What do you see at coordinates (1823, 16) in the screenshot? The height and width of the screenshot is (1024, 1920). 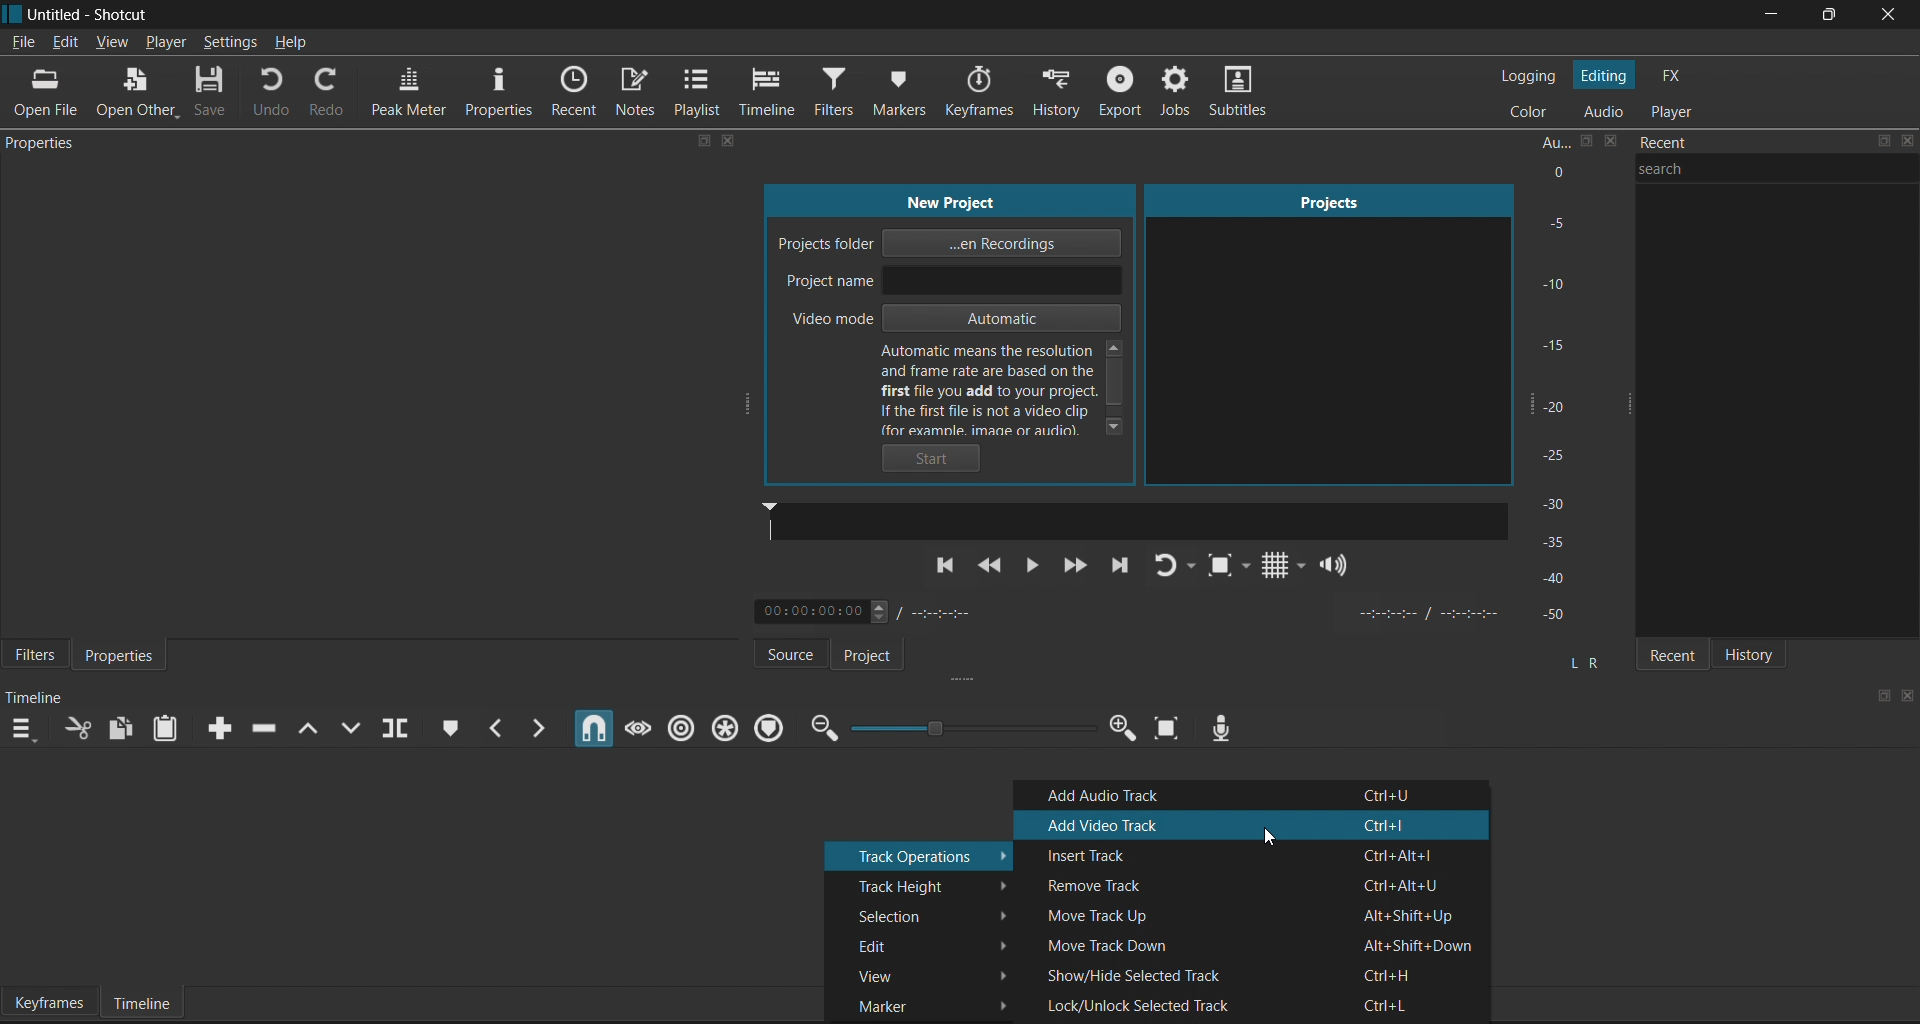 I see `maximize` at bounding box center [1823, 16].